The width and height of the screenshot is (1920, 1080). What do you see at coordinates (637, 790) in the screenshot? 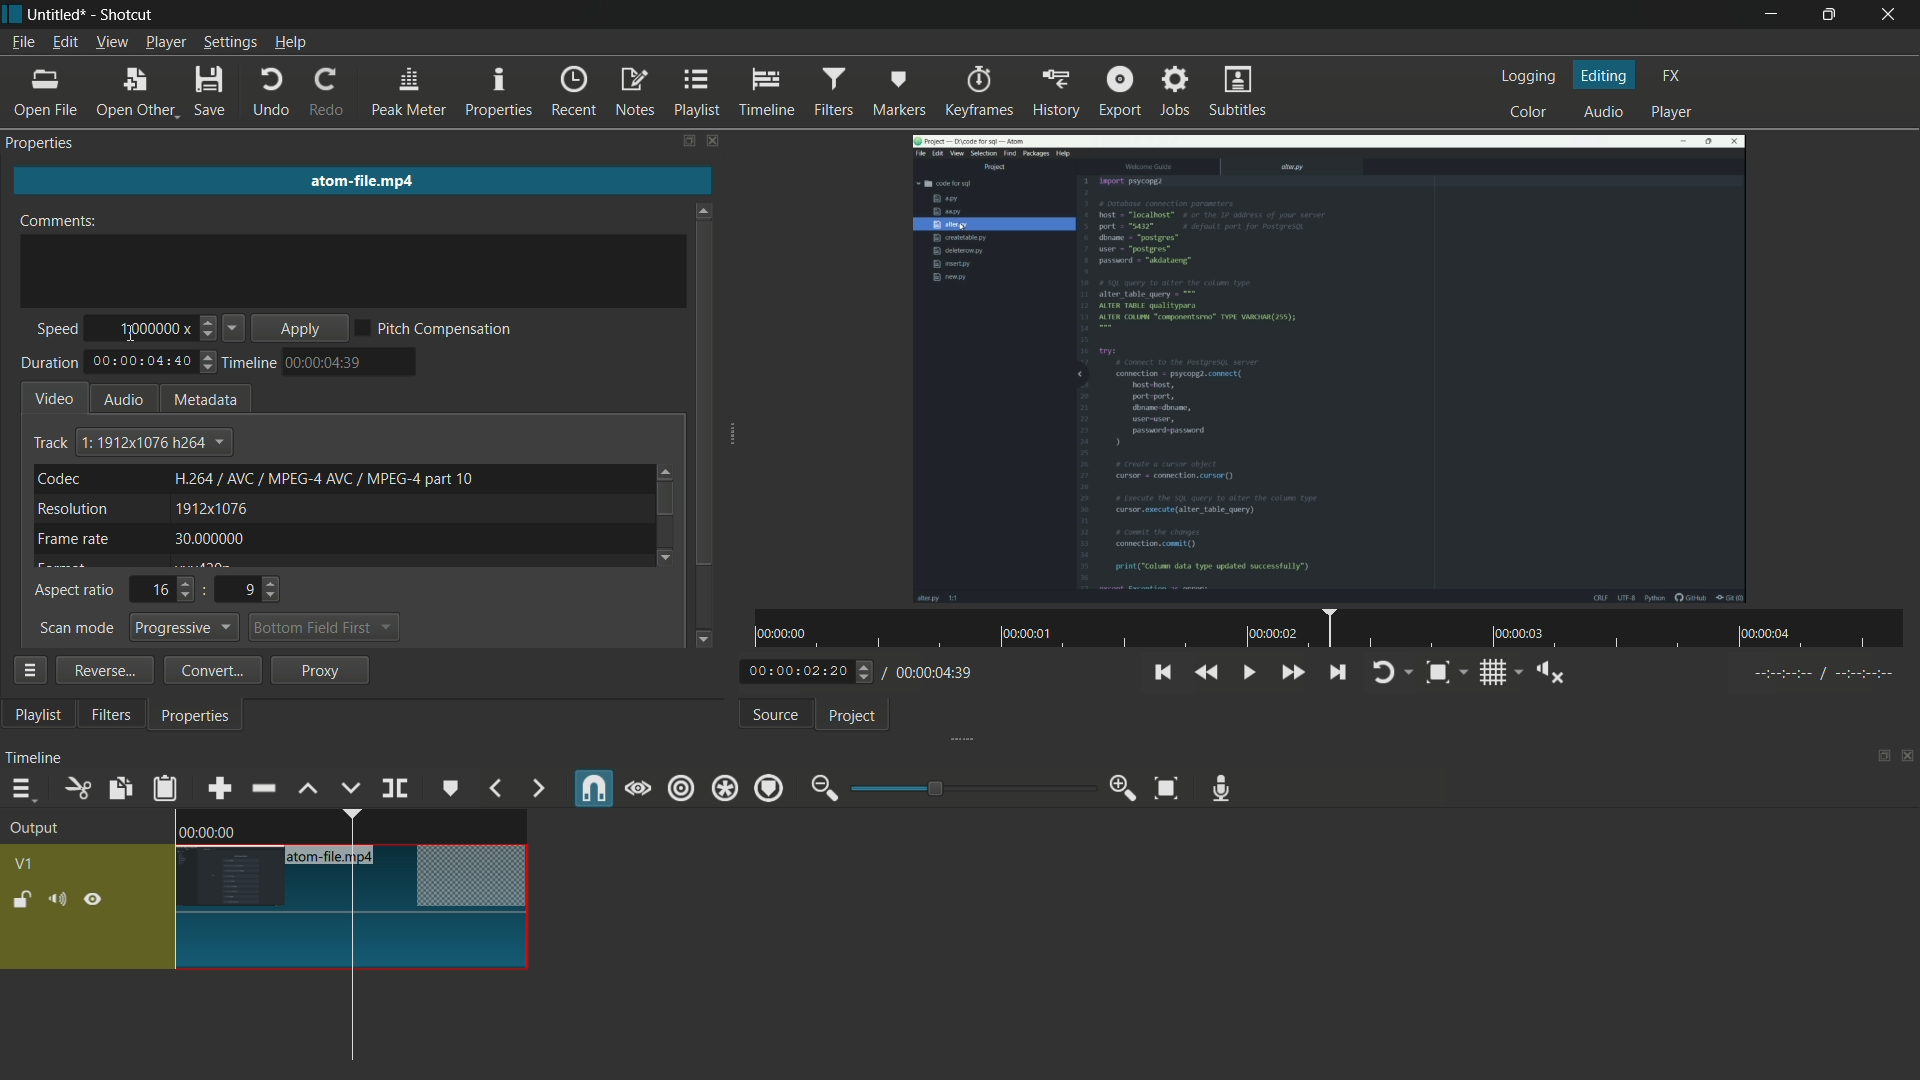
I see `scrub while dragging` at bounding box center [637, 790].